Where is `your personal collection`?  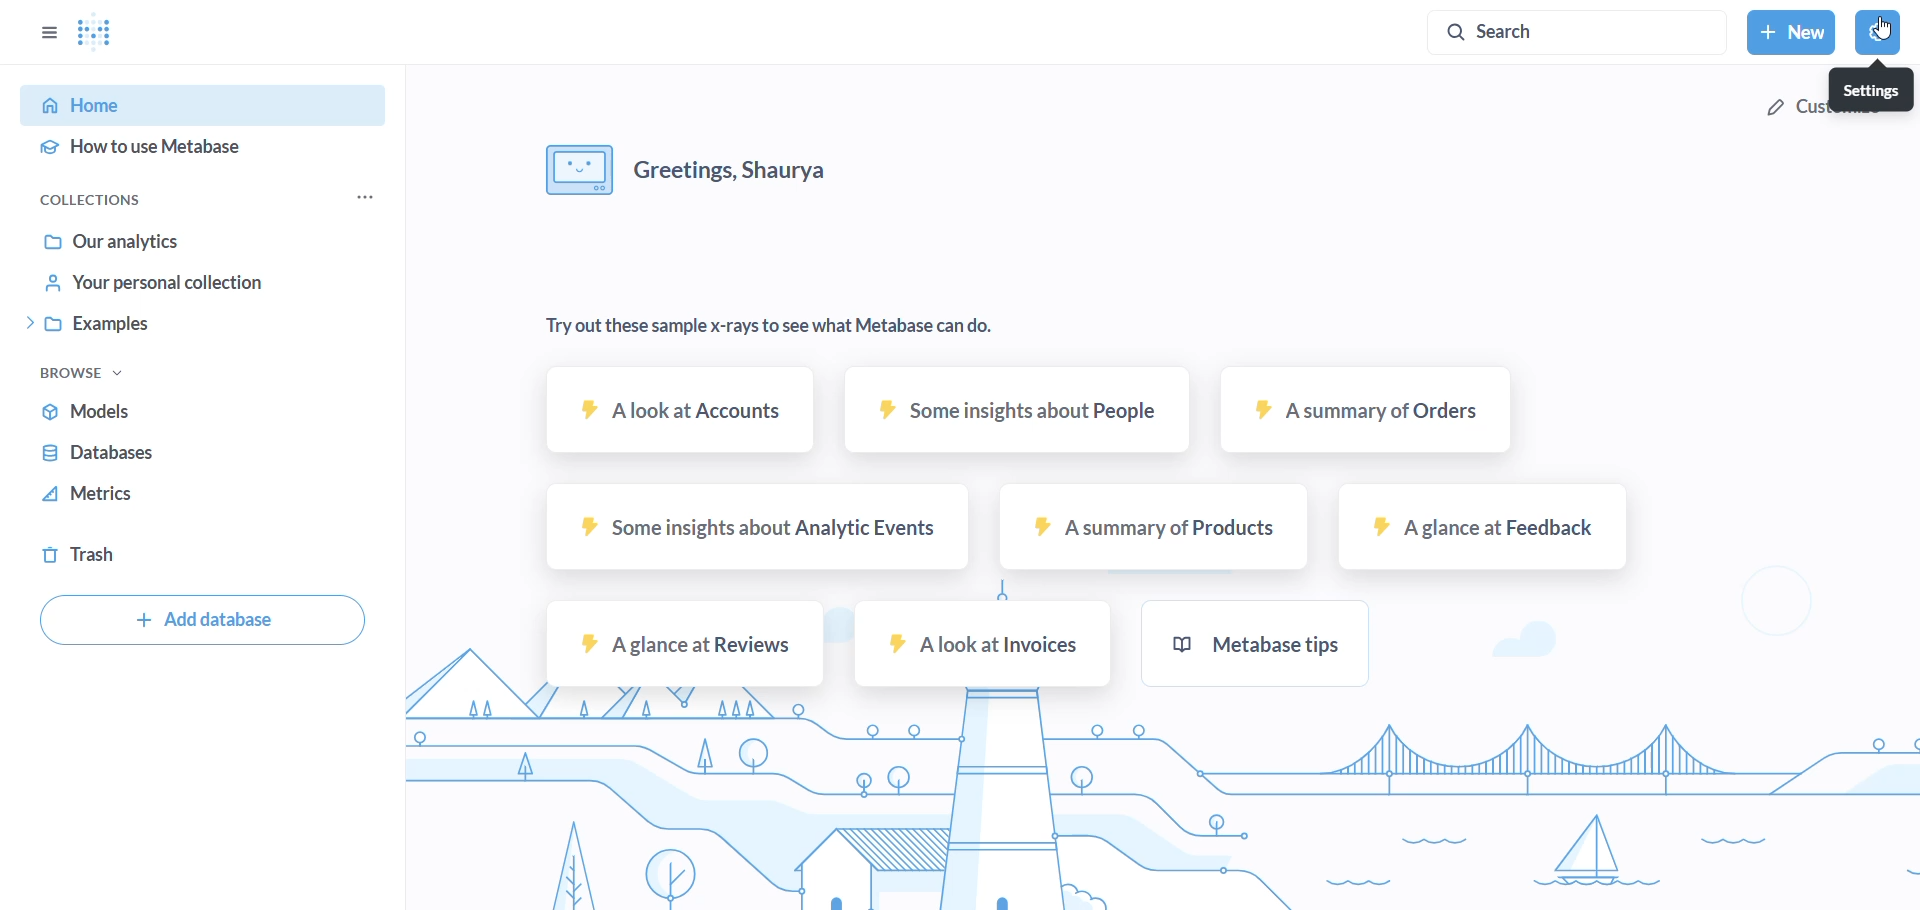 your personal collection is located at coordinates (161, 285).